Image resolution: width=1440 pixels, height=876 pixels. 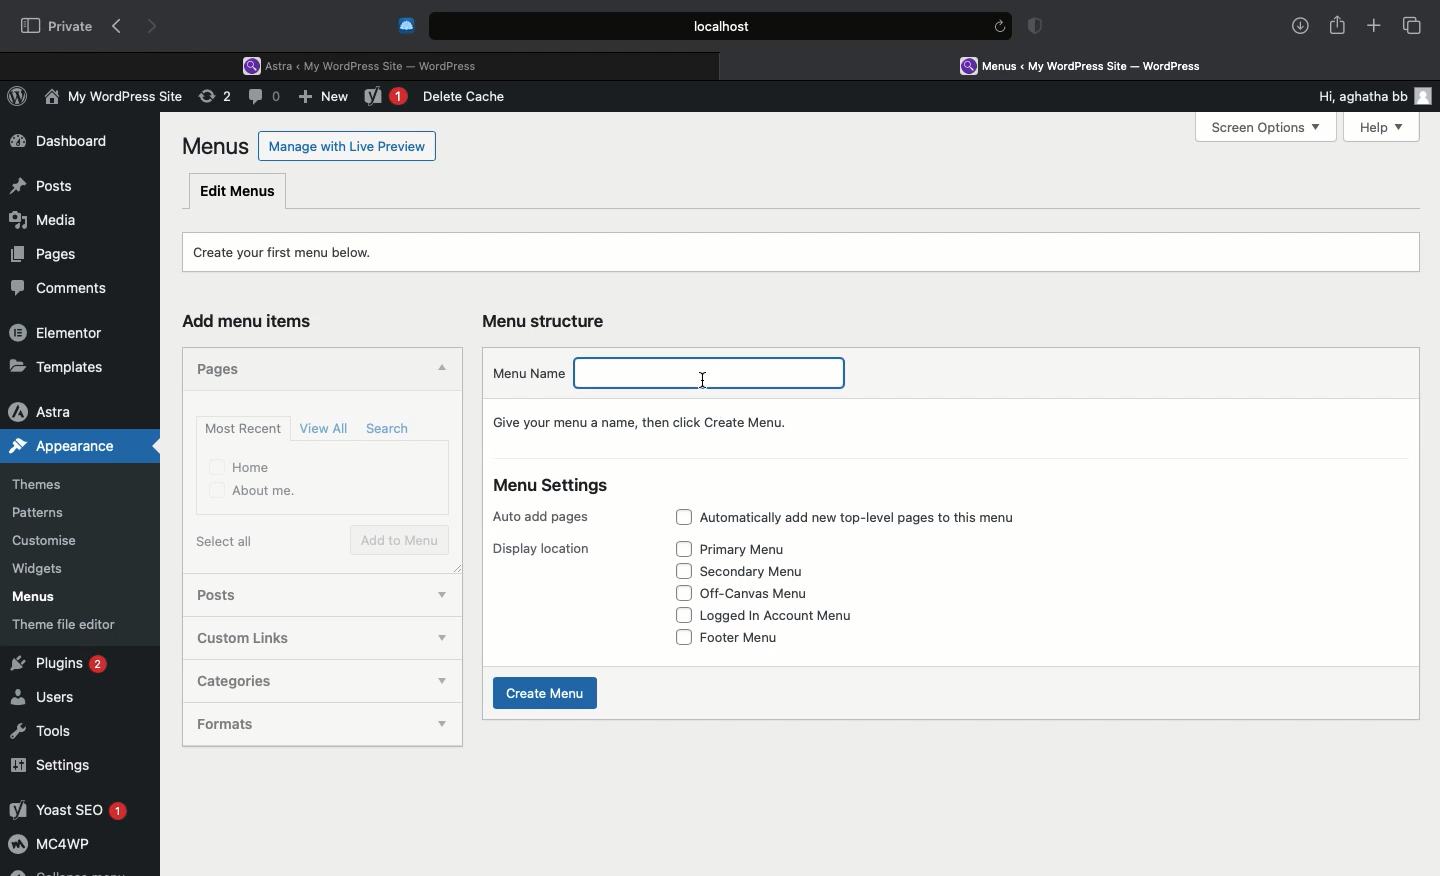 What do you see at coordinates (121, 27) in the screenshot?
I see `Back` at bounding box center [121, 27].